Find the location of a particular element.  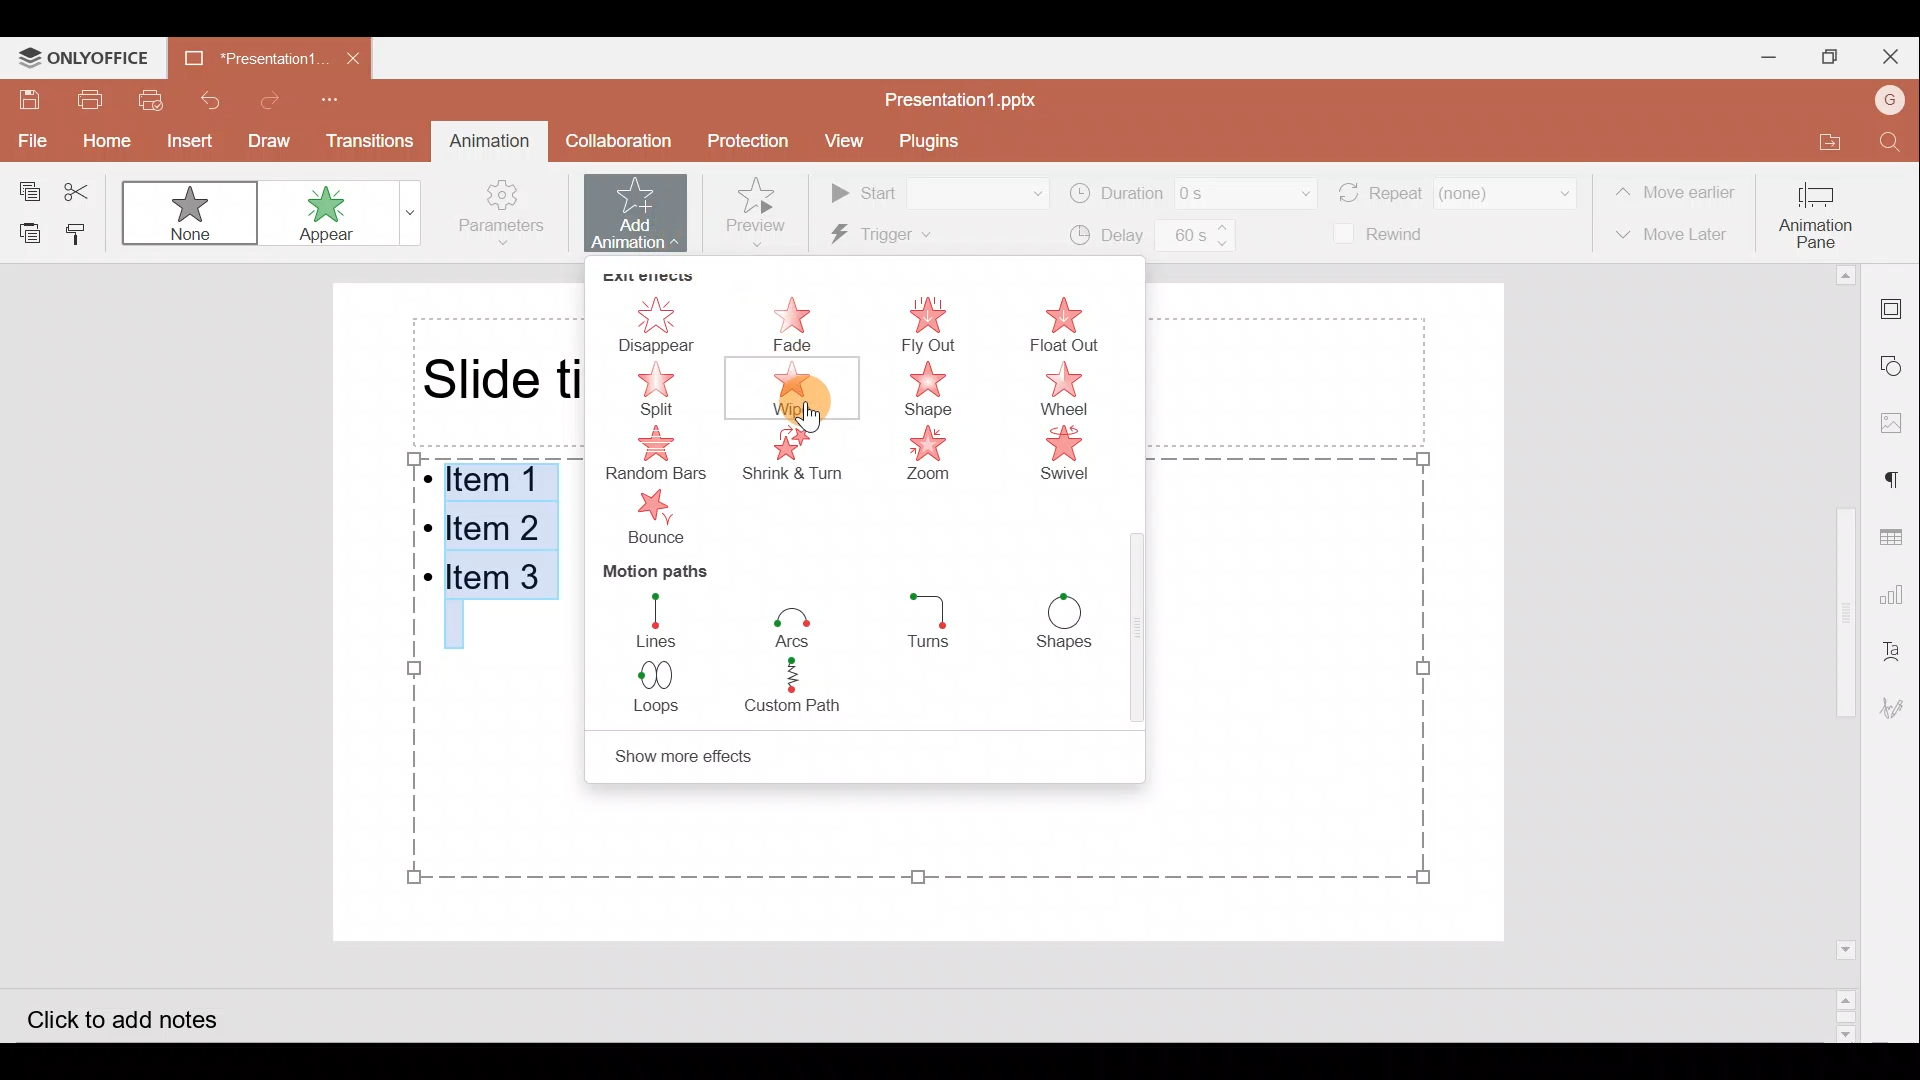

Image settings is located at coordinates (1902, 422).